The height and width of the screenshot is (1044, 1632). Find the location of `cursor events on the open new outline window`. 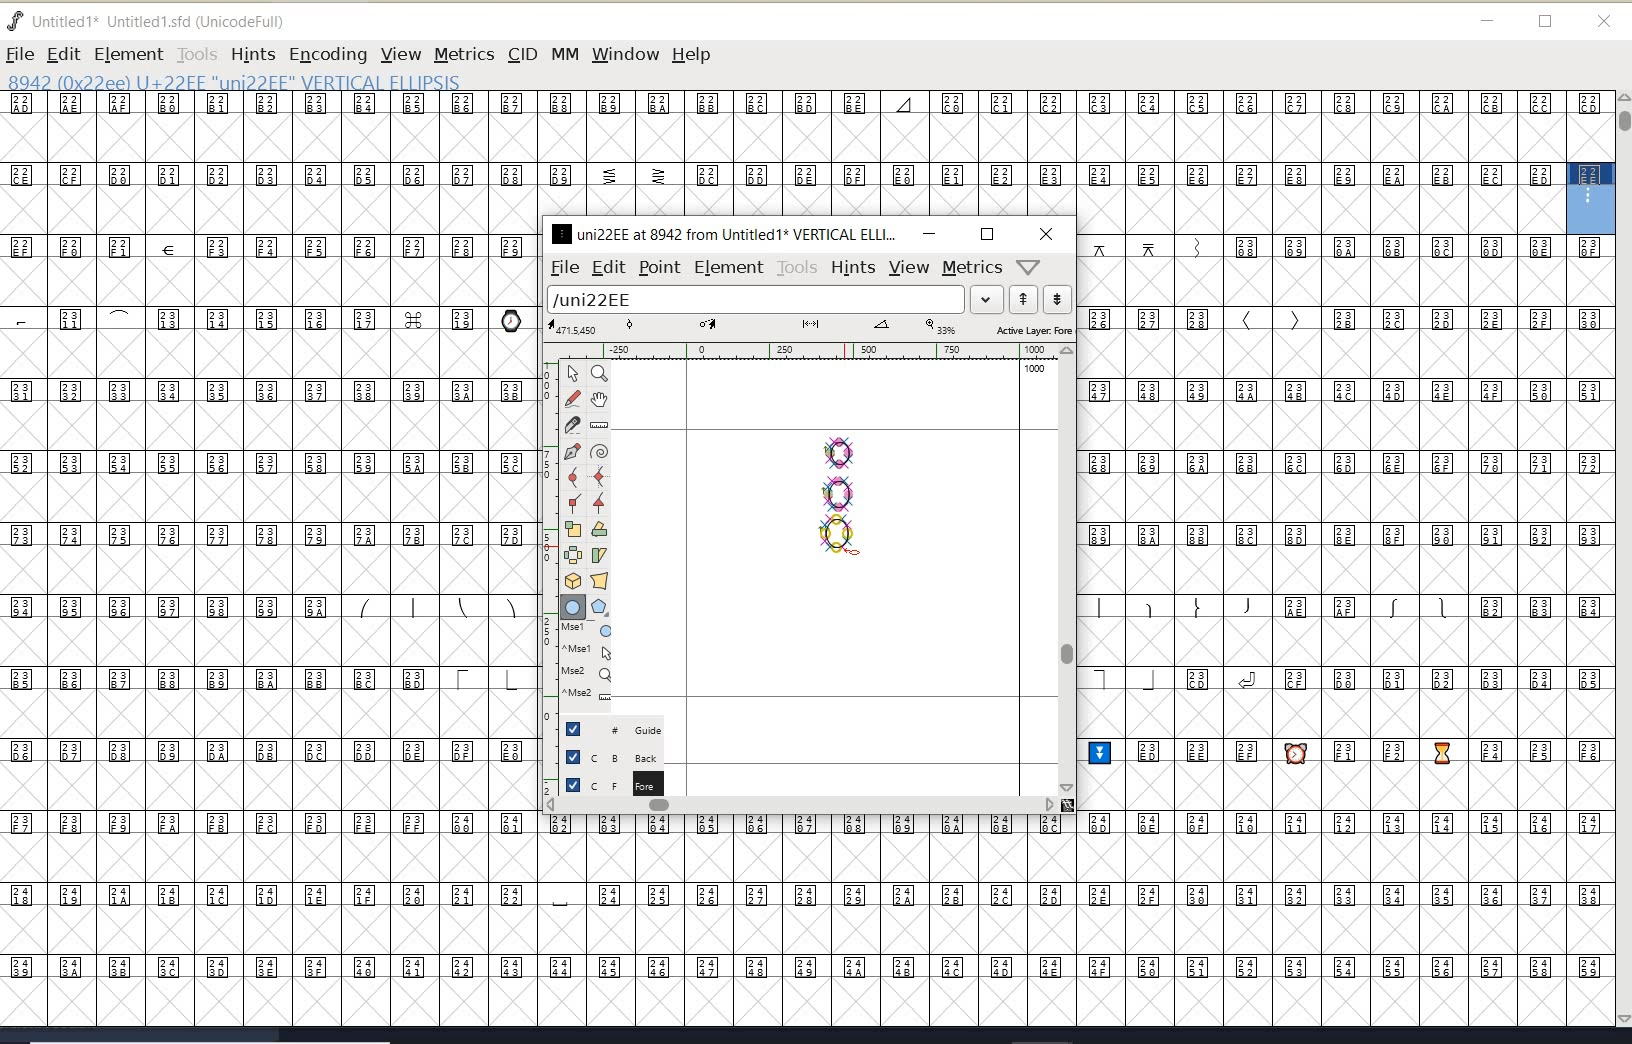

cursor events on the open new outline window is located at coordinates (589, 662).